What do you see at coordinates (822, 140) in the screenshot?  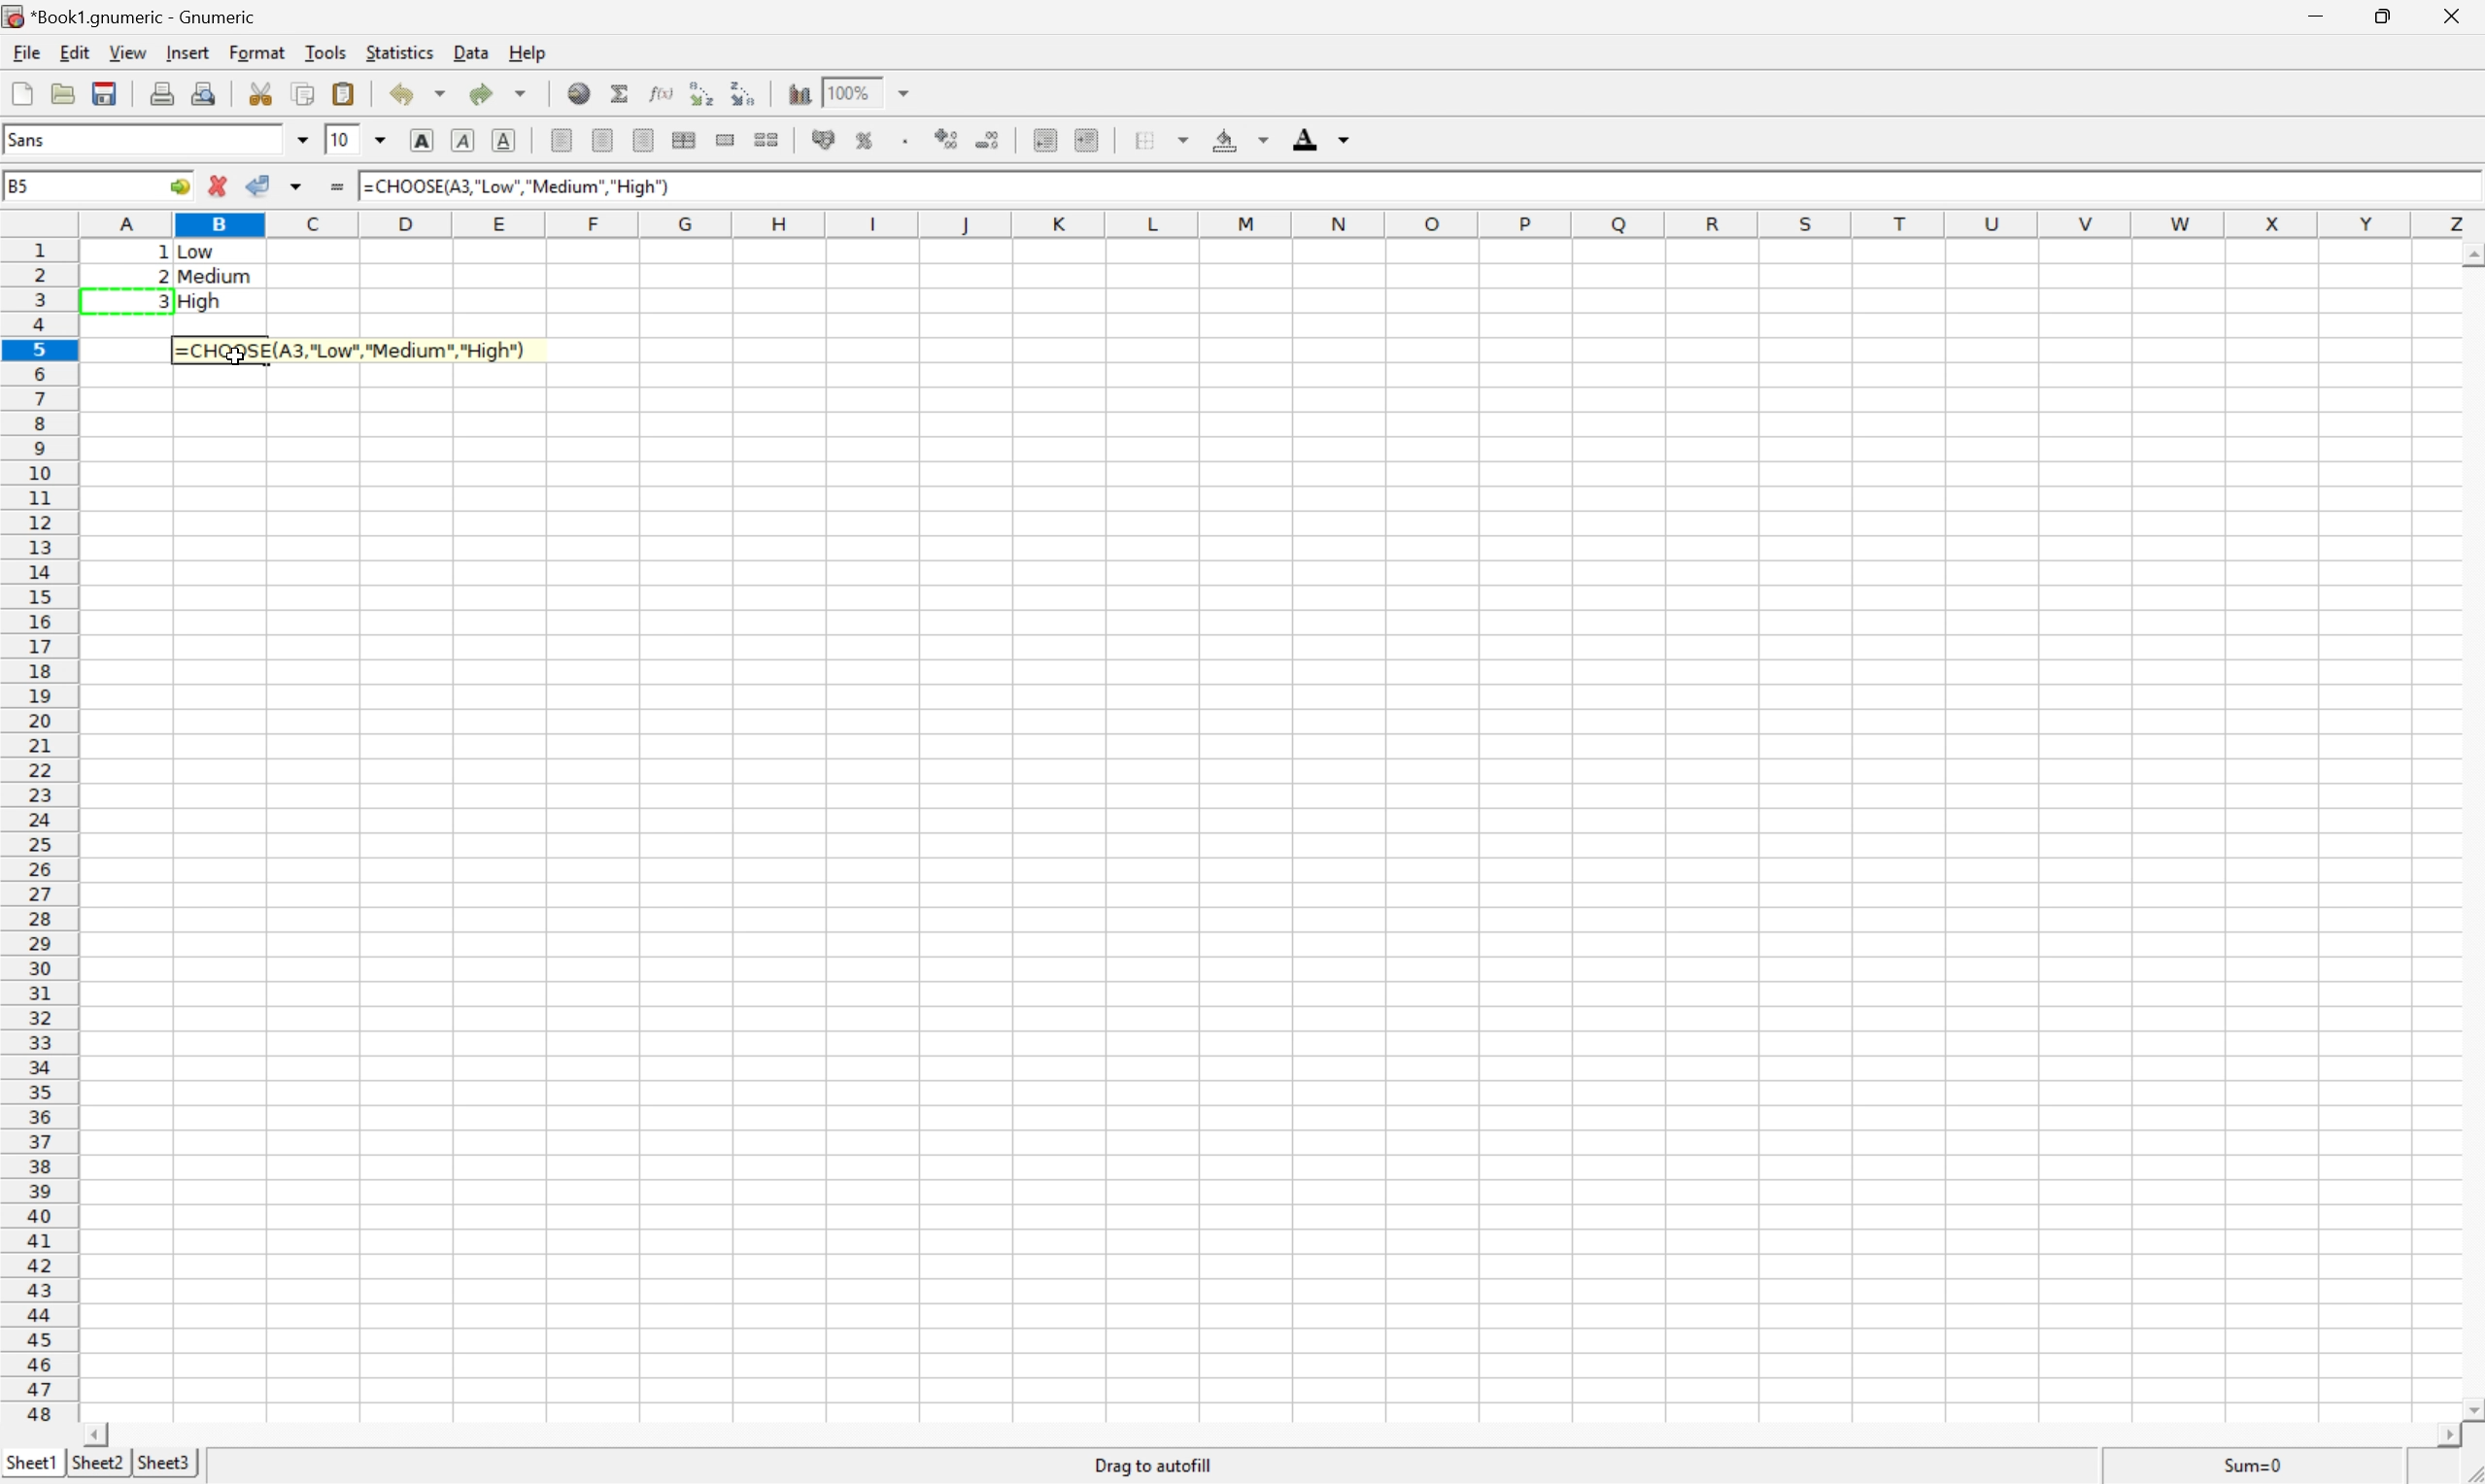 I see `Format the selection as accounting` at bounding box center [822, 140].